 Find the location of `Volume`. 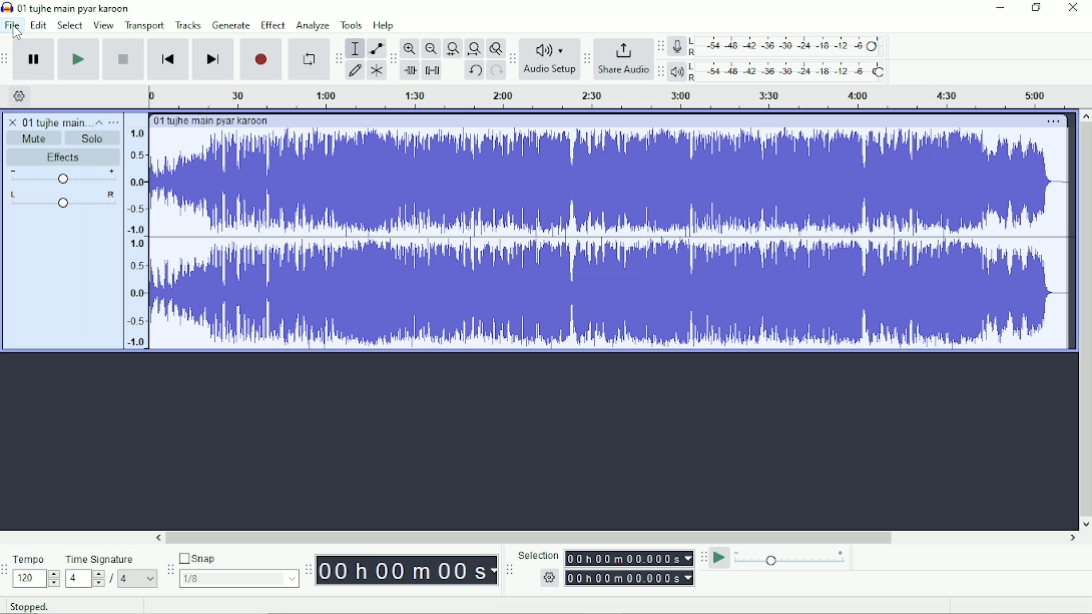

Volume is located at coordinates (62, 177).